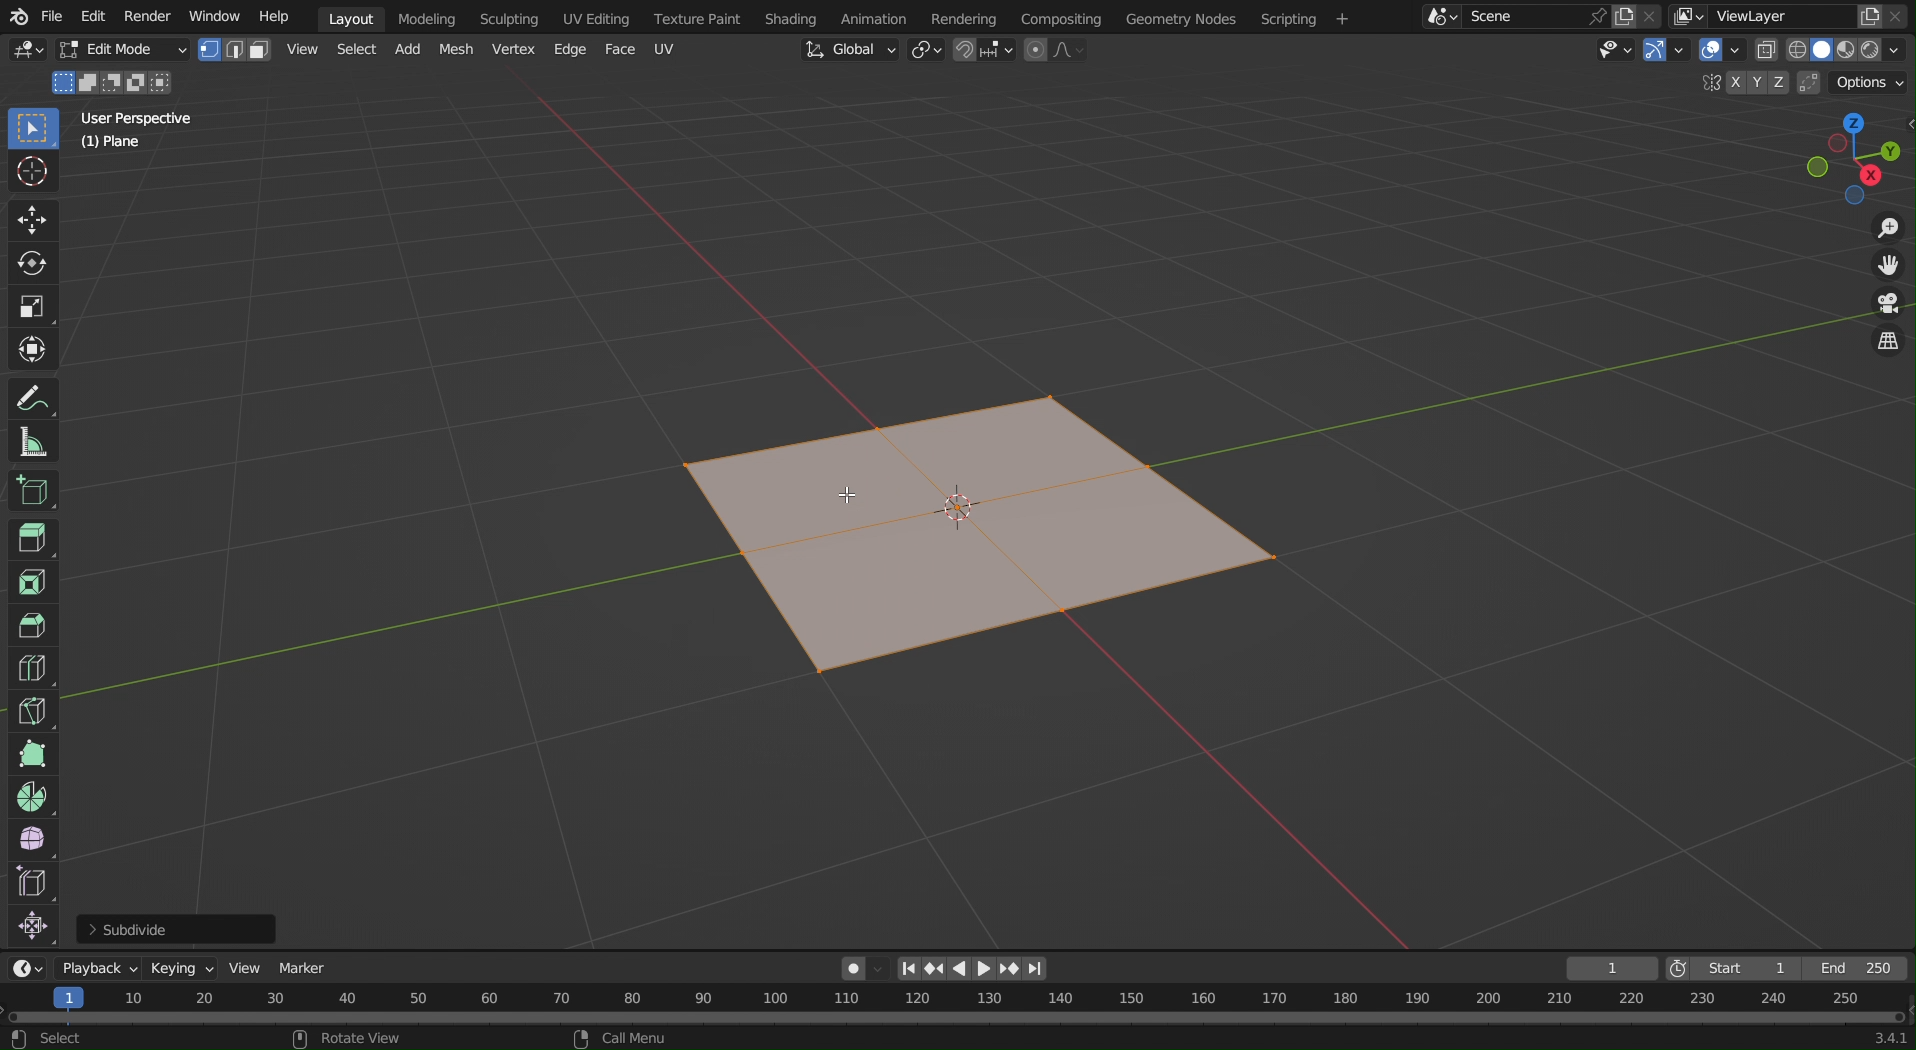 The image size is (1916, 1050). What do you see at coordinates (1869, 83) in the screenshot?
I see `Options` at bounding box center [1869, 83].